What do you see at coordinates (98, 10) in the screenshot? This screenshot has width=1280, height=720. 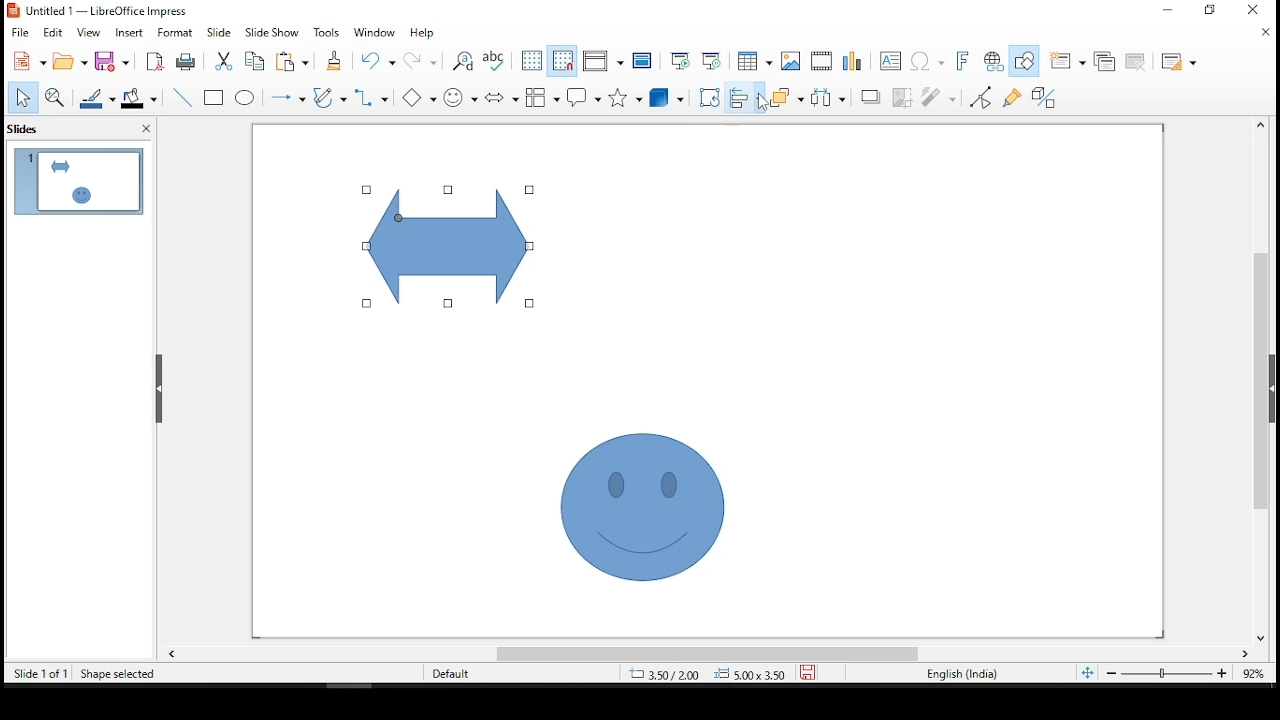 I see `Bl Untitled 1 — LibreOffice Impress` at bounding box center [98, 10].